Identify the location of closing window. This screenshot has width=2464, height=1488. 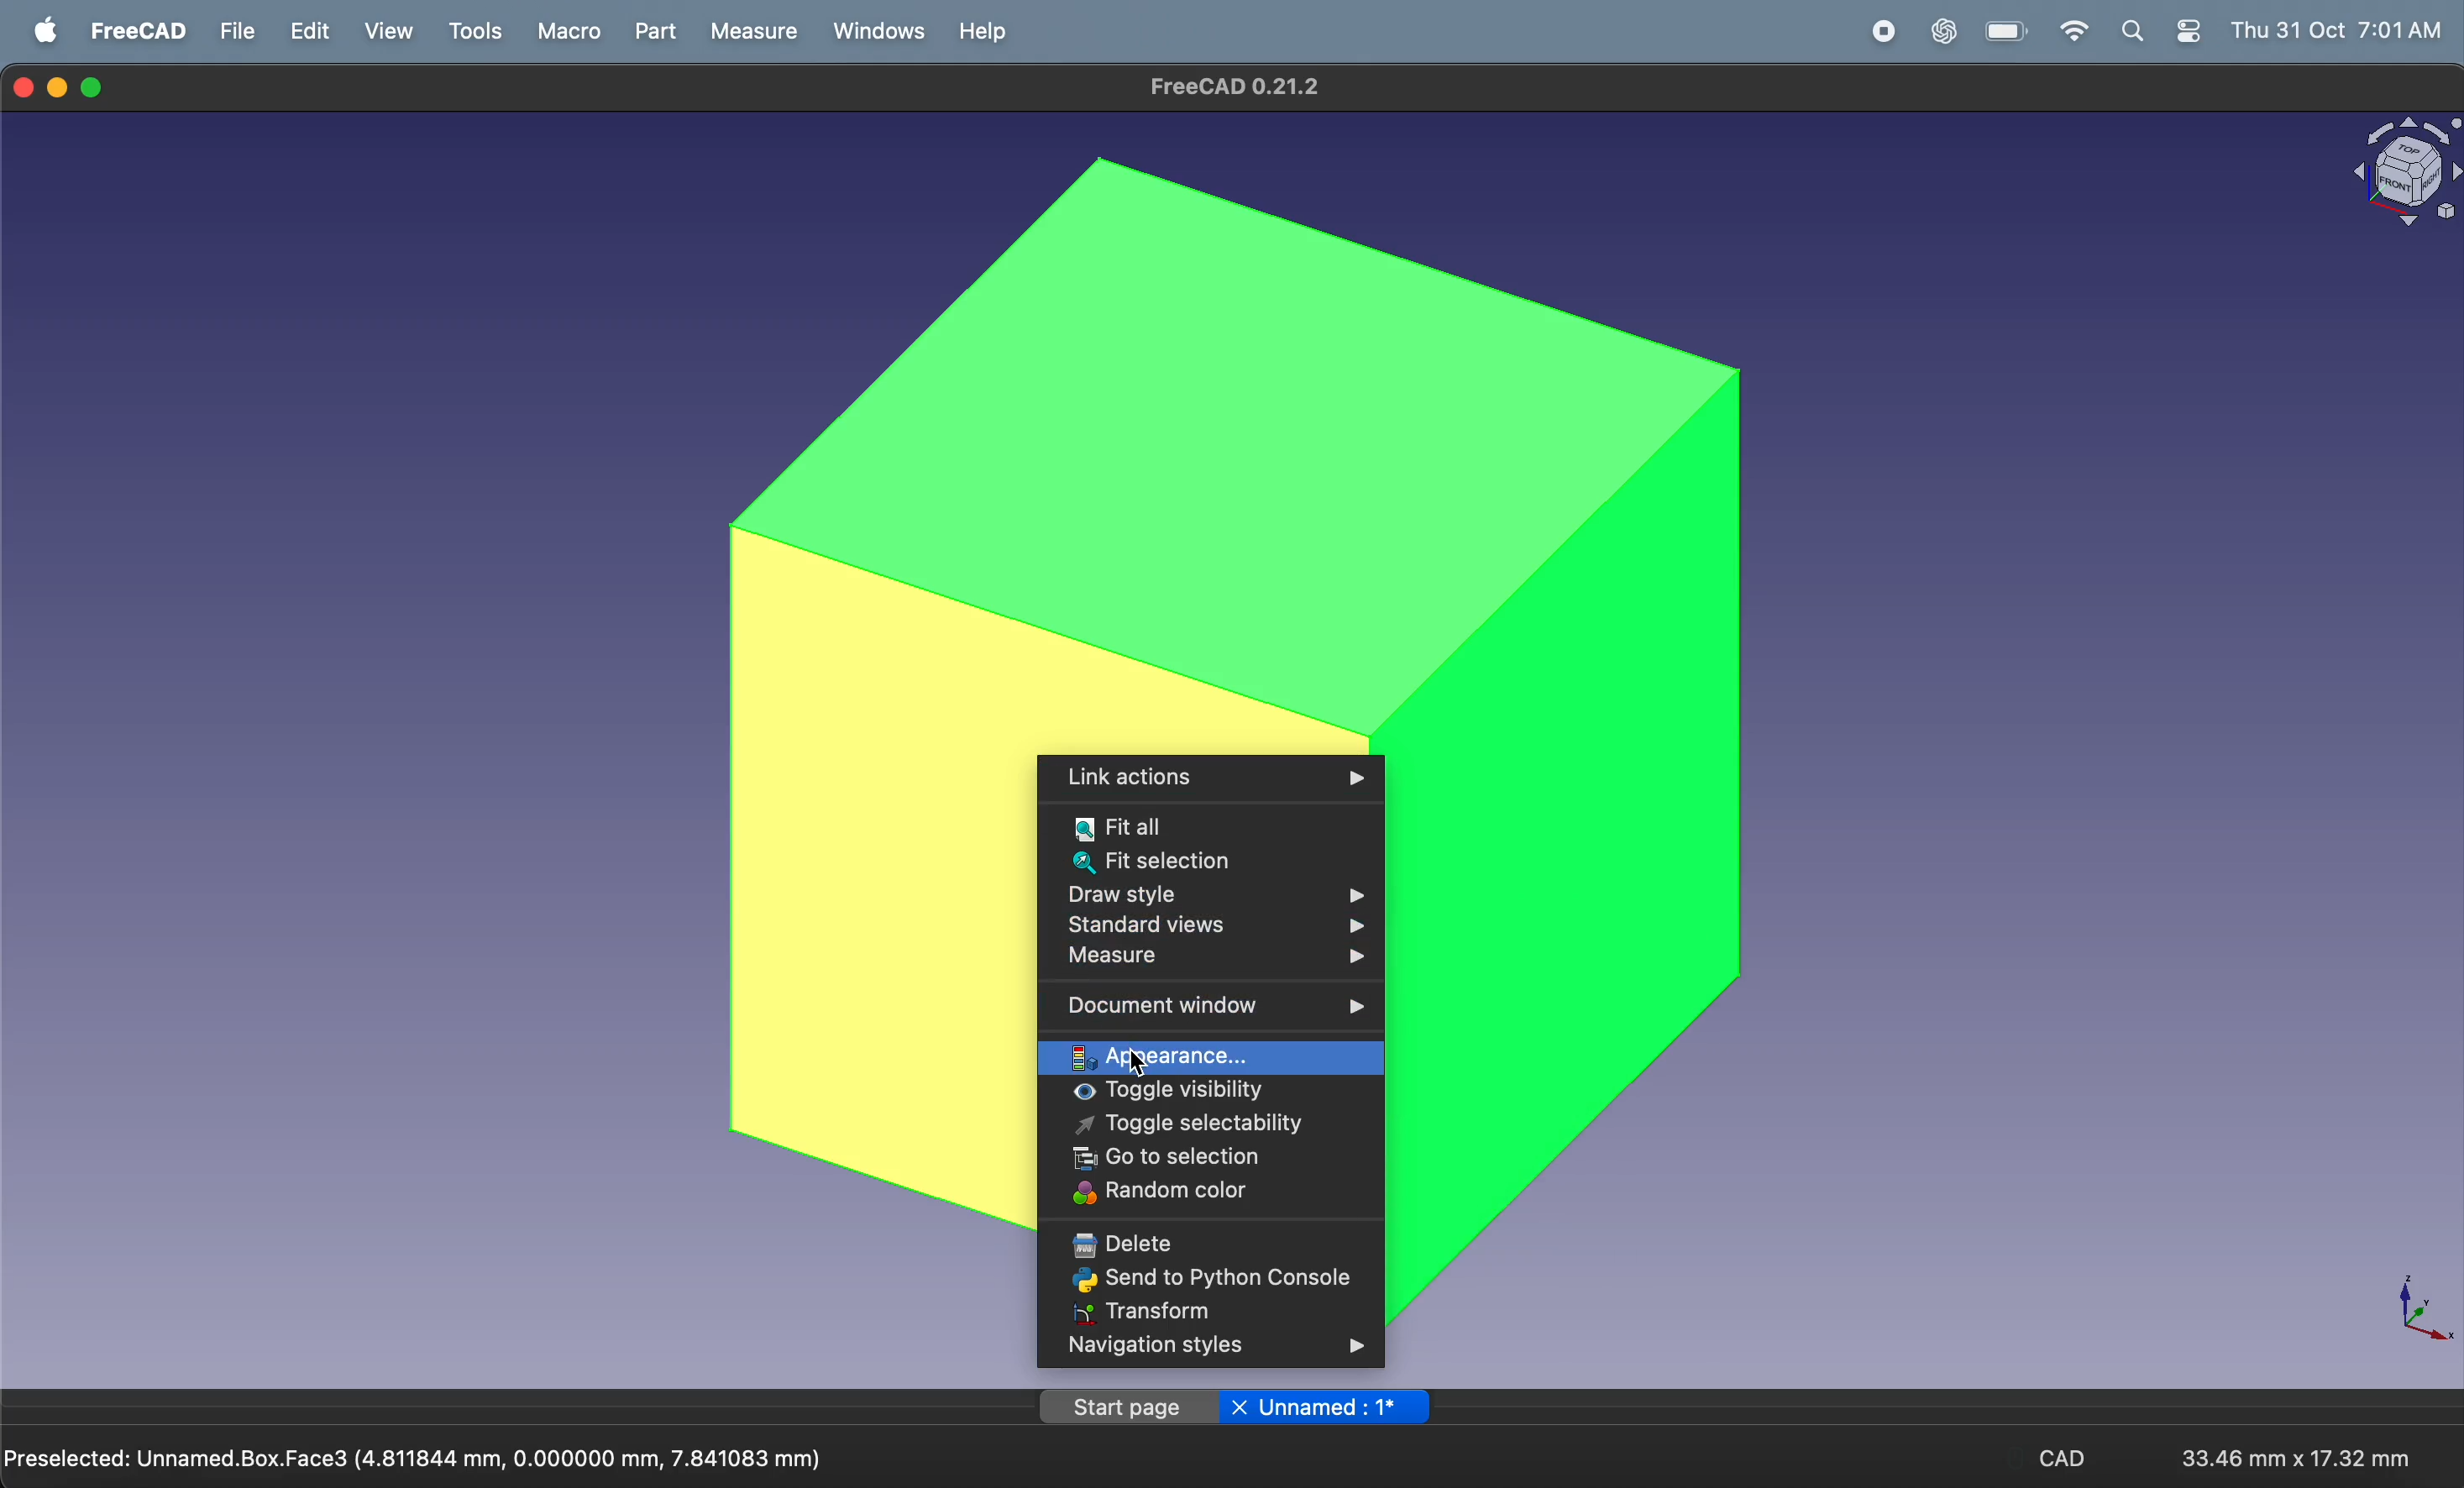
(24, 85).